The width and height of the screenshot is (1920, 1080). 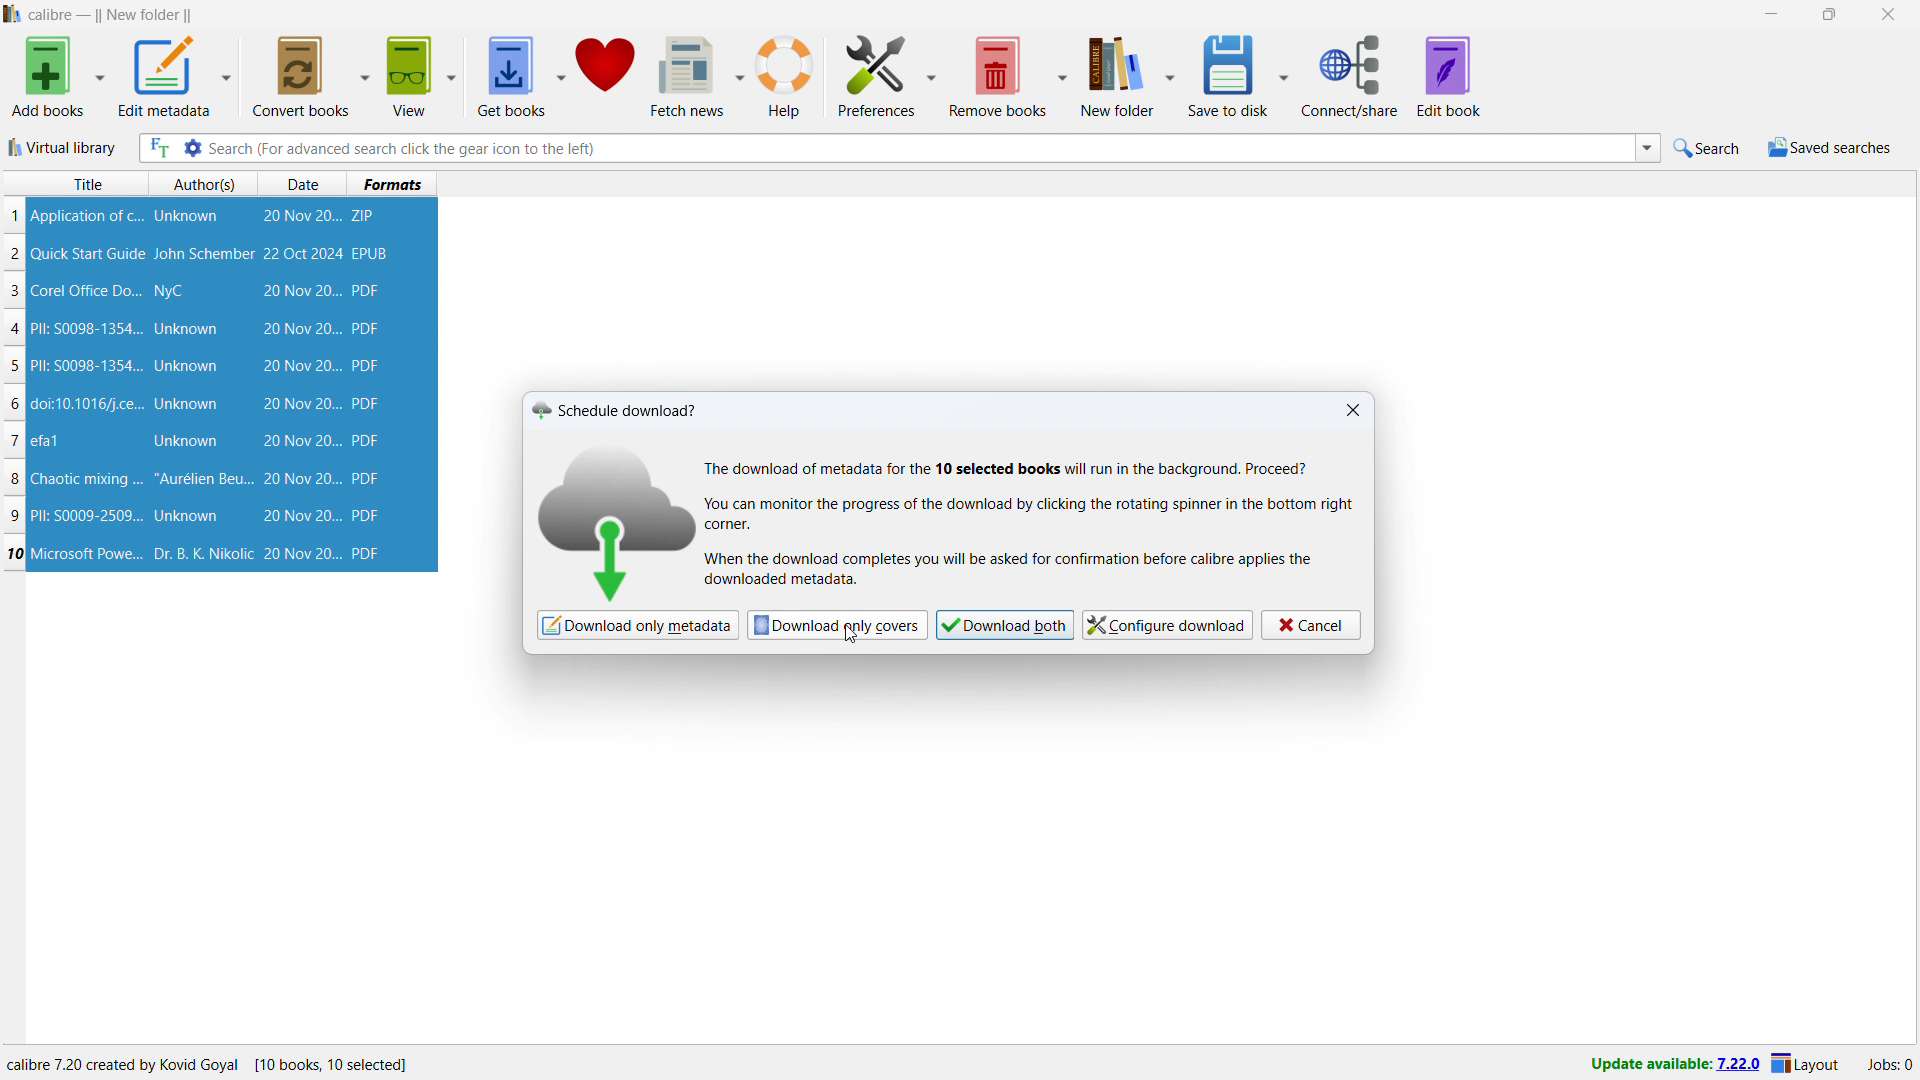 I want to click on cursor, so click(x=850, y=637).